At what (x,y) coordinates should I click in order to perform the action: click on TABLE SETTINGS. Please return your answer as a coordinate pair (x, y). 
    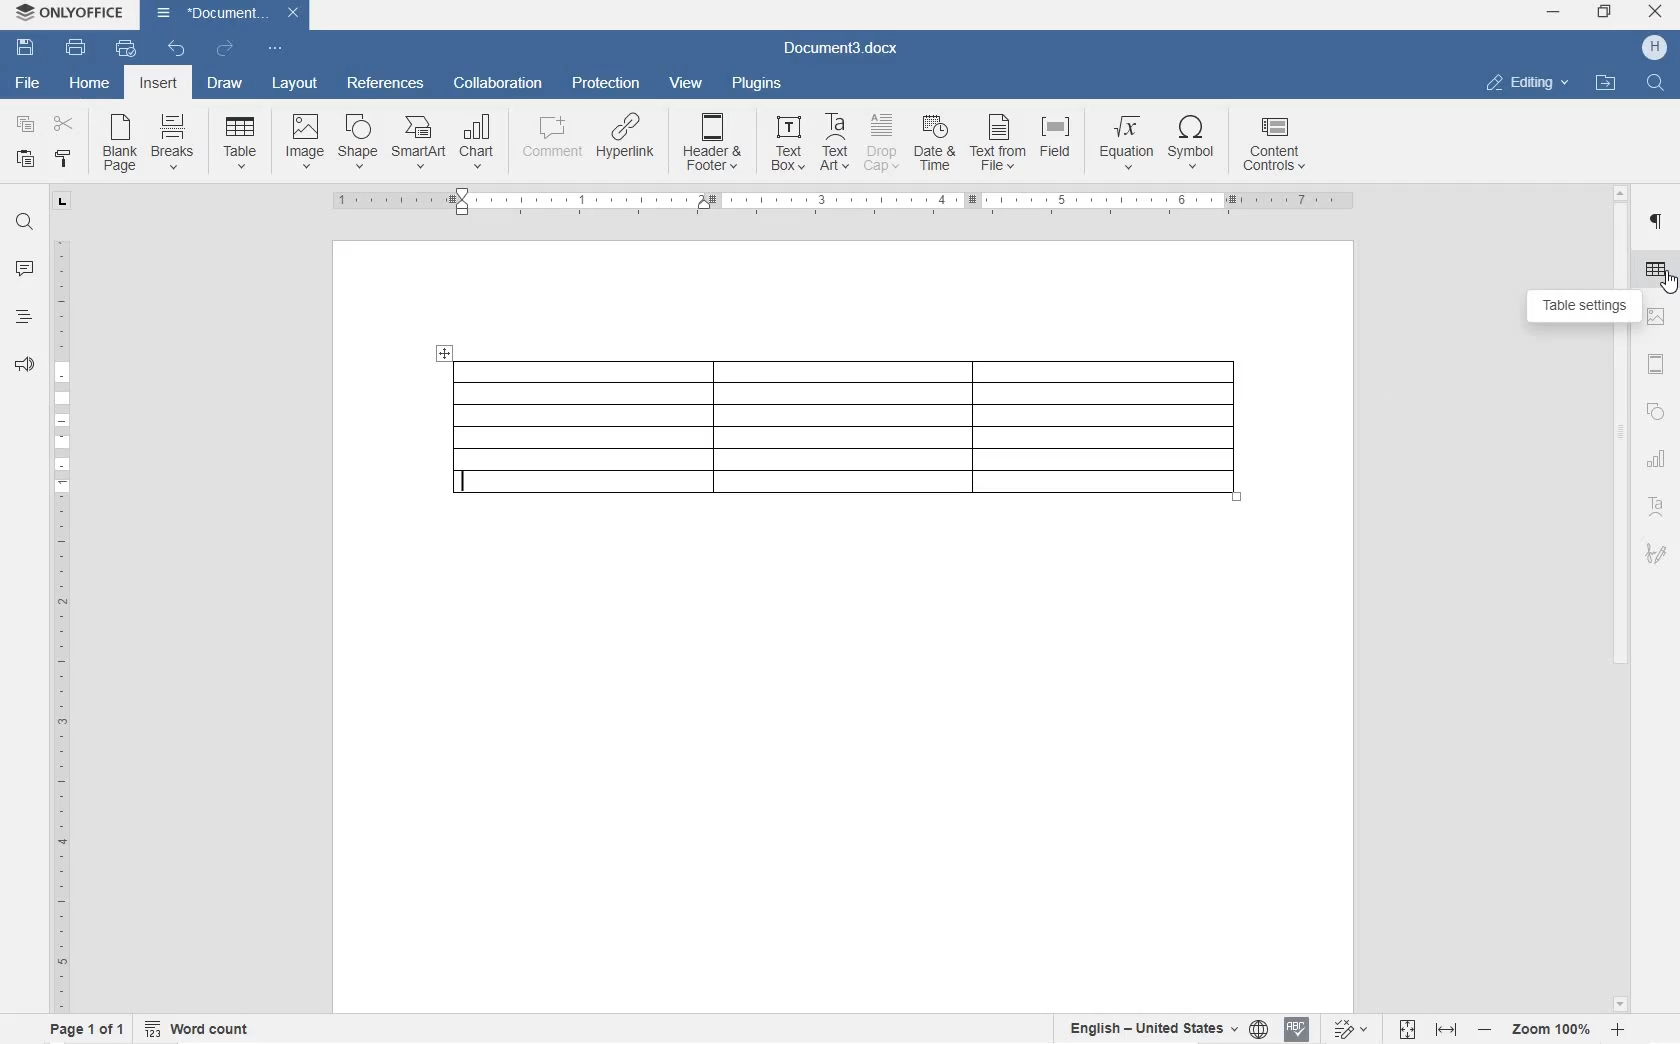
    Looking at the image, I should click on (1656, 269).